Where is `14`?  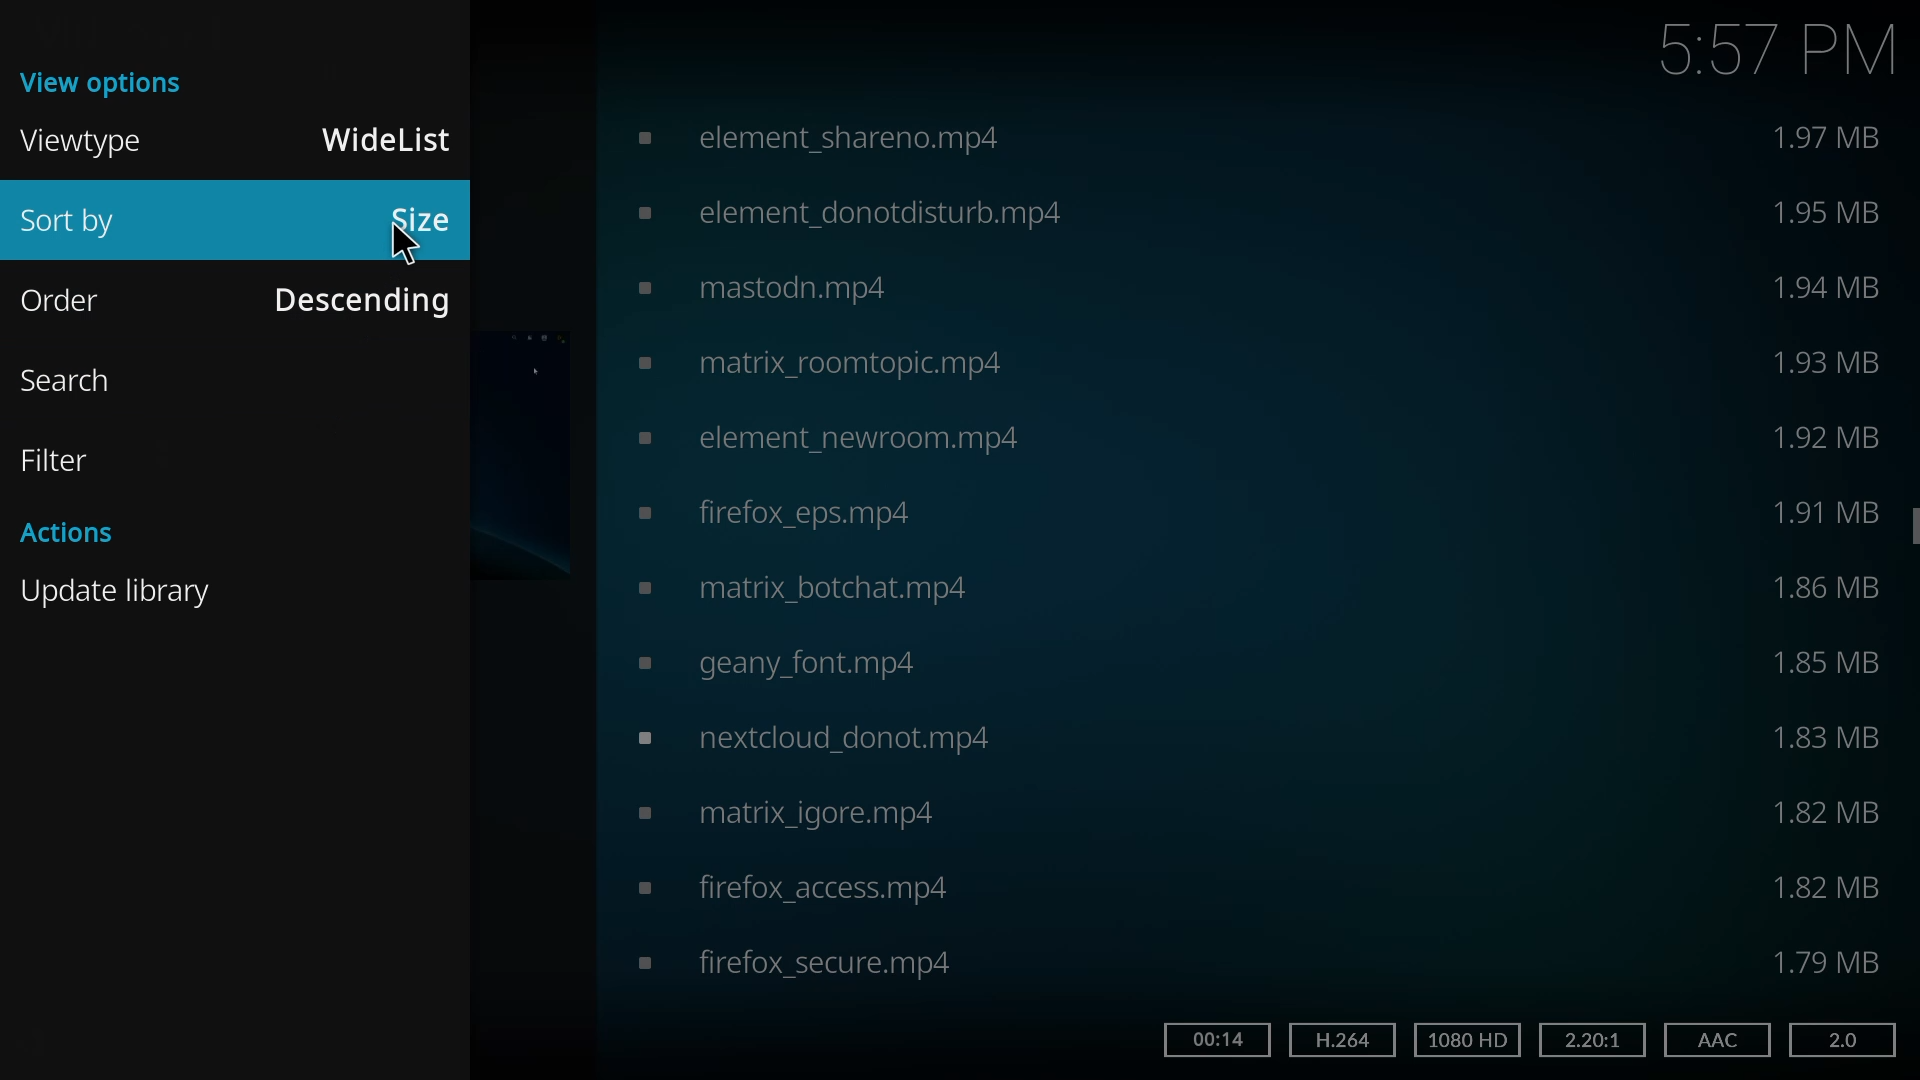
14 is located at coordinates (1214, 1038).